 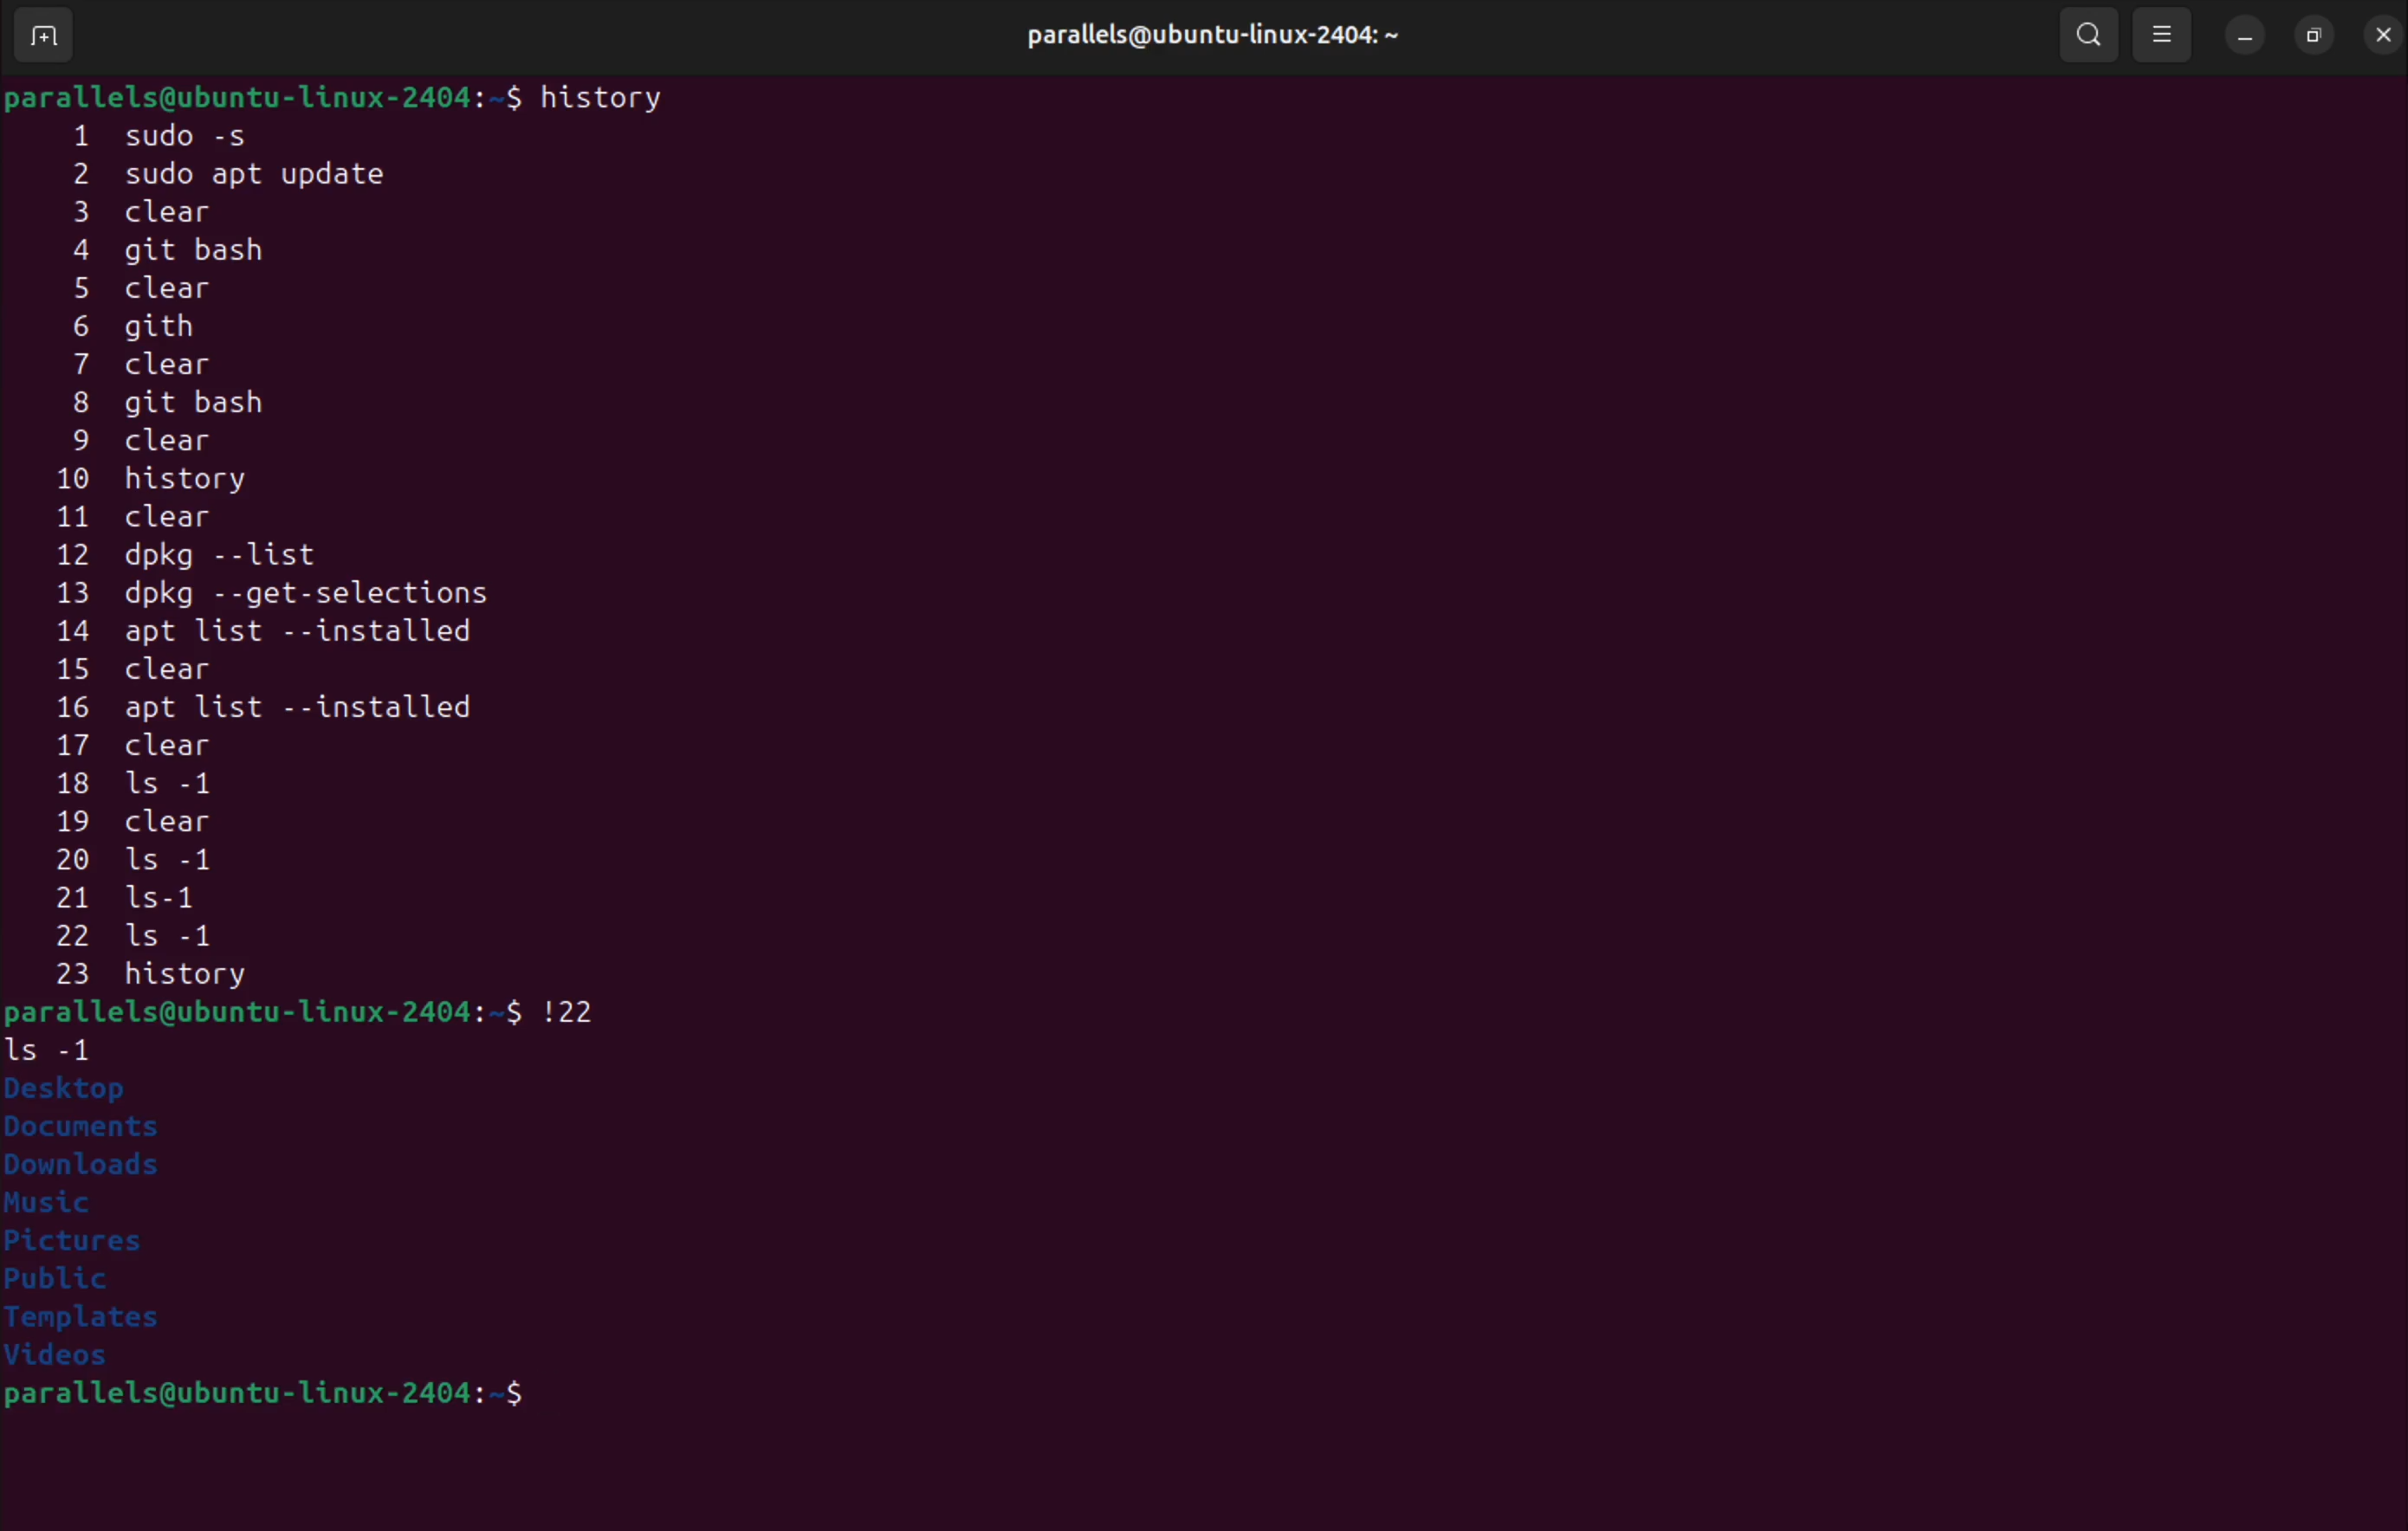 I want to click on search, so click(x=2086, y=34).